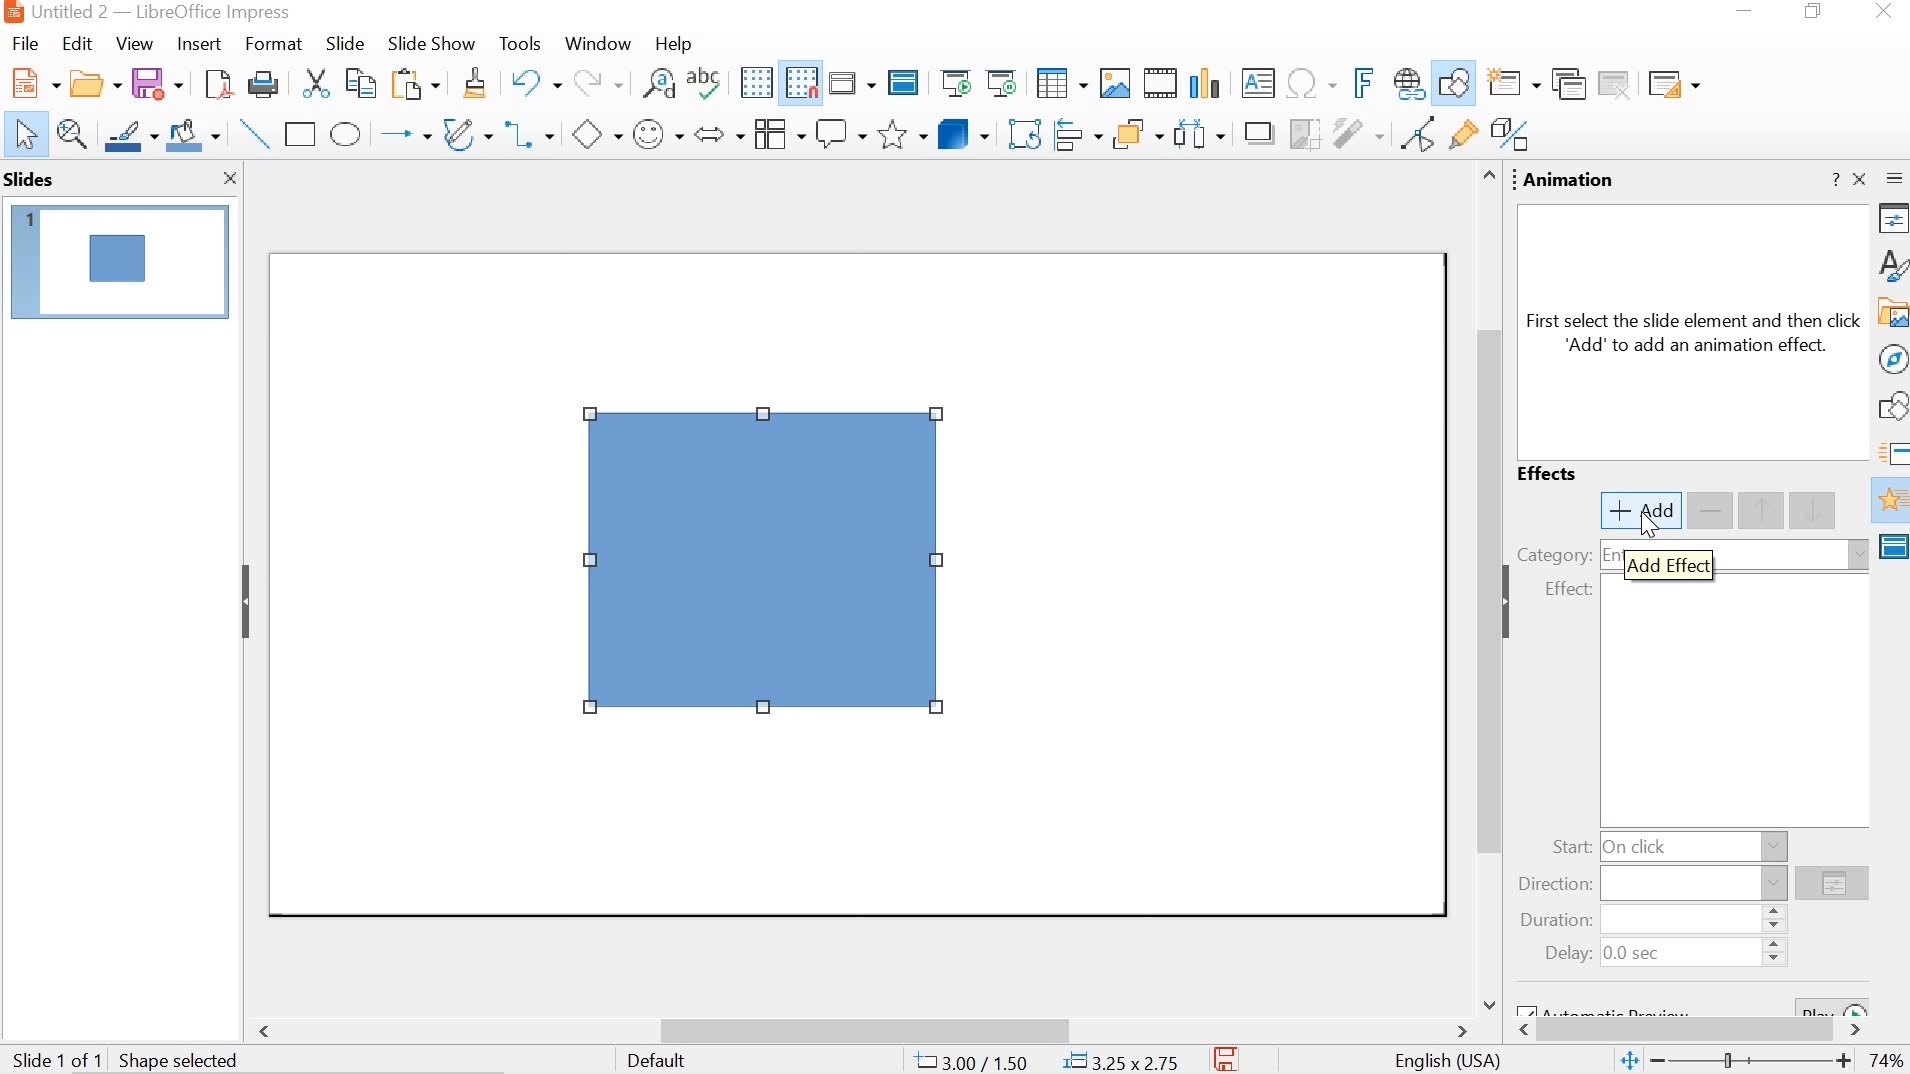 The width and height of the screenshot is (1910, 1074). I want to click on redo, so click(598, 80).